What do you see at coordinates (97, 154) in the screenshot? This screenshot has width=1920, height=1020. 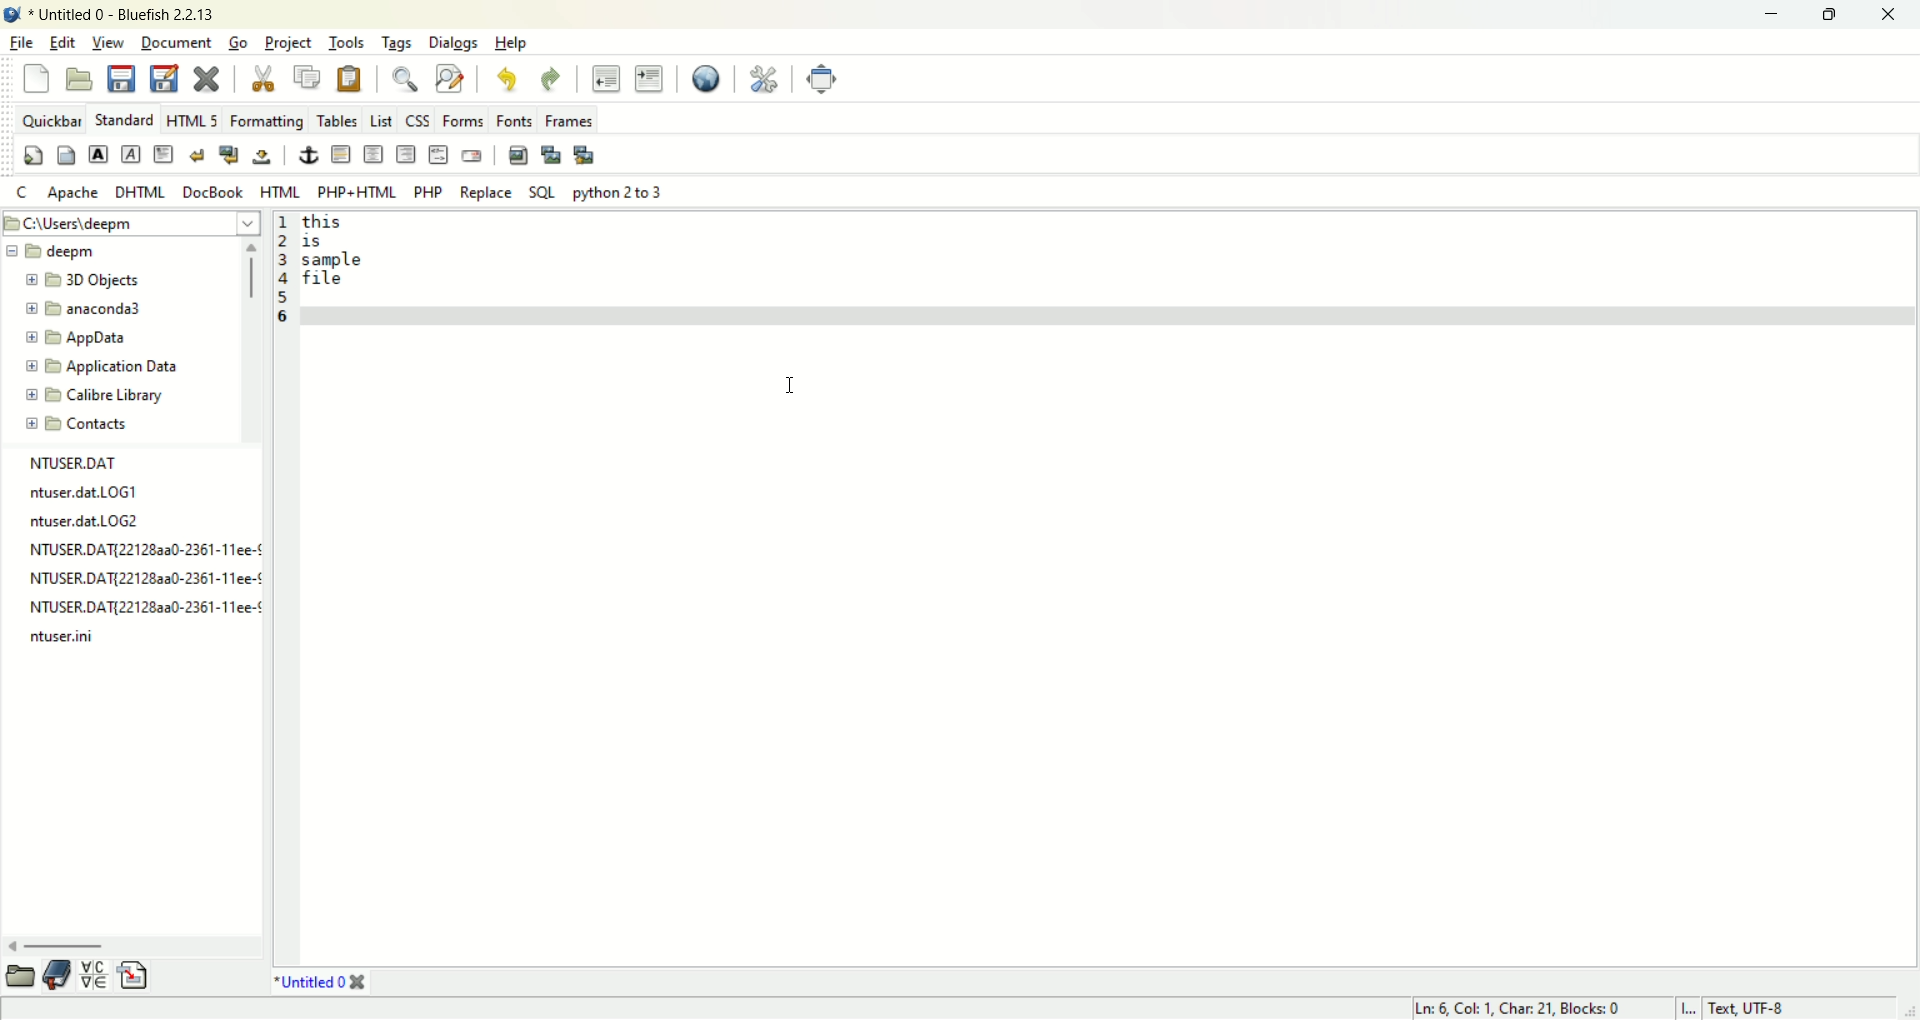 I see `strong` at bounding box center [97, 154].